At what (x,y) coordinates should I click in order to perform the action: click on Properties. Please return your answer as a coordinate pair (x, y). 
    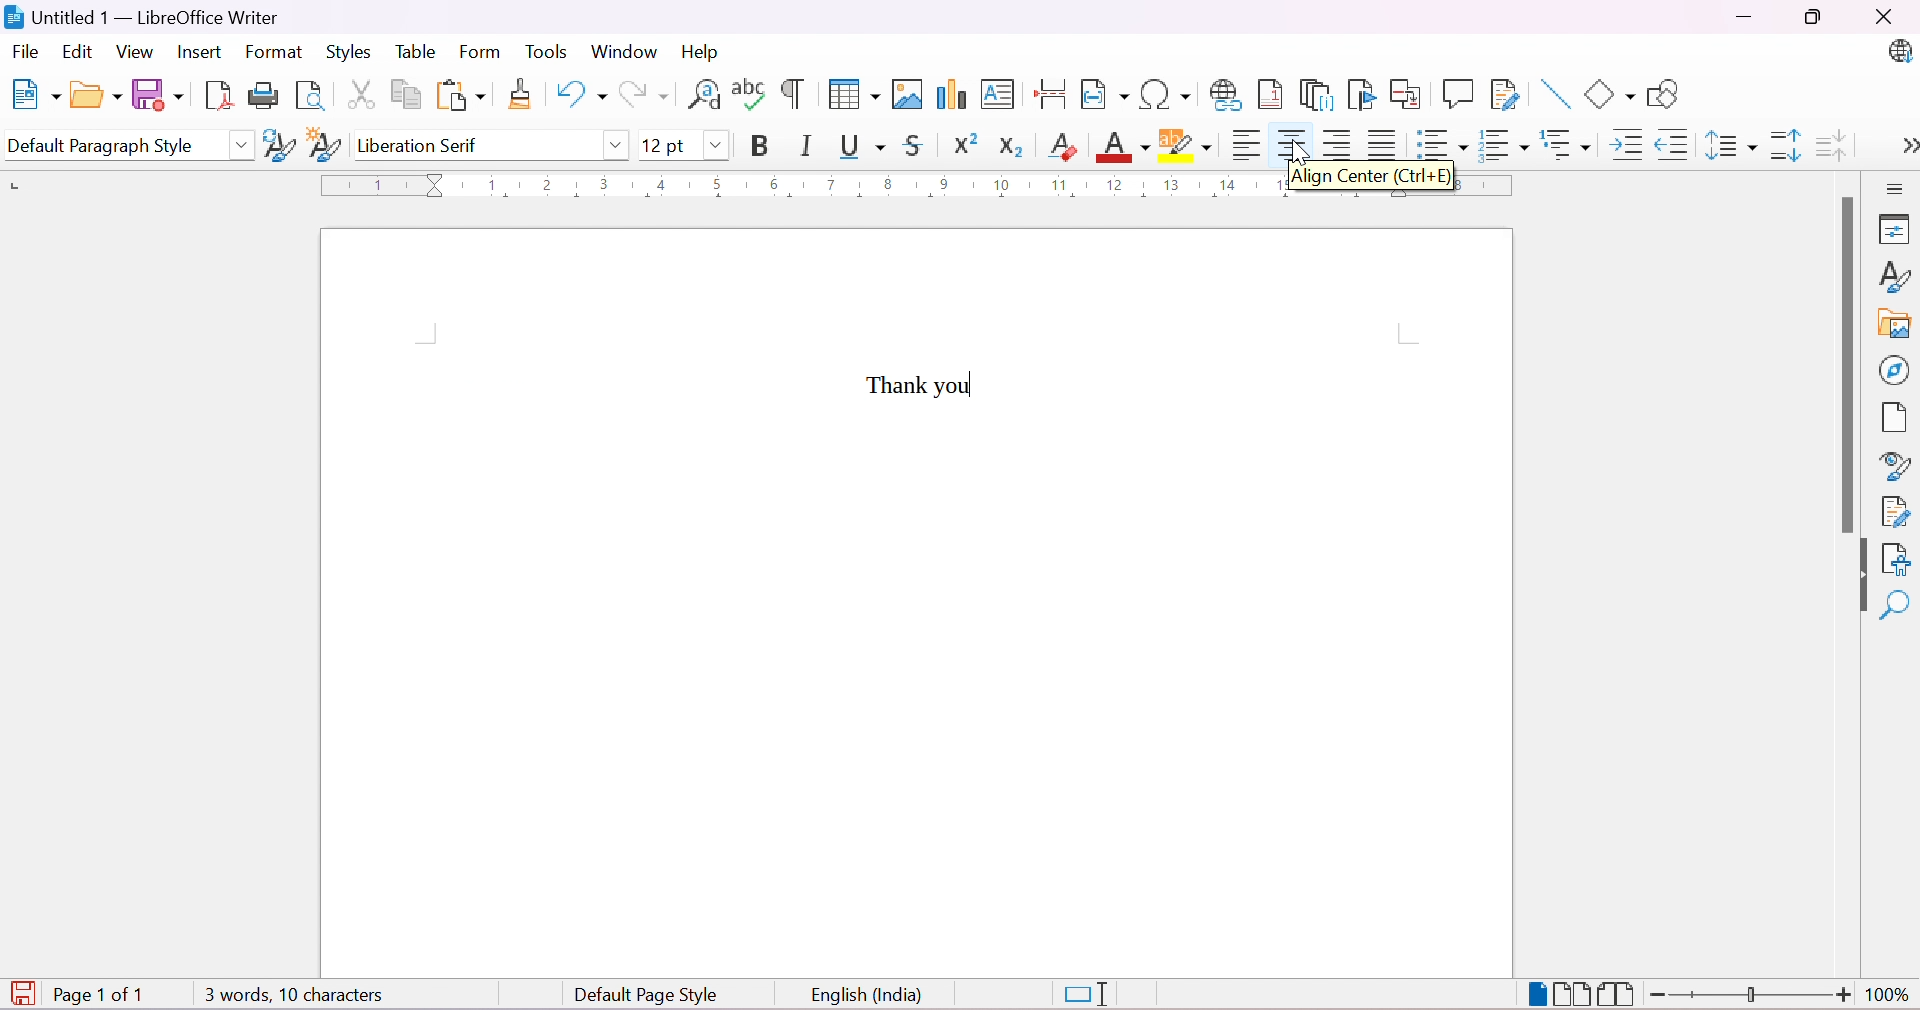
    Looking at the image, I should click on (1896, 230).